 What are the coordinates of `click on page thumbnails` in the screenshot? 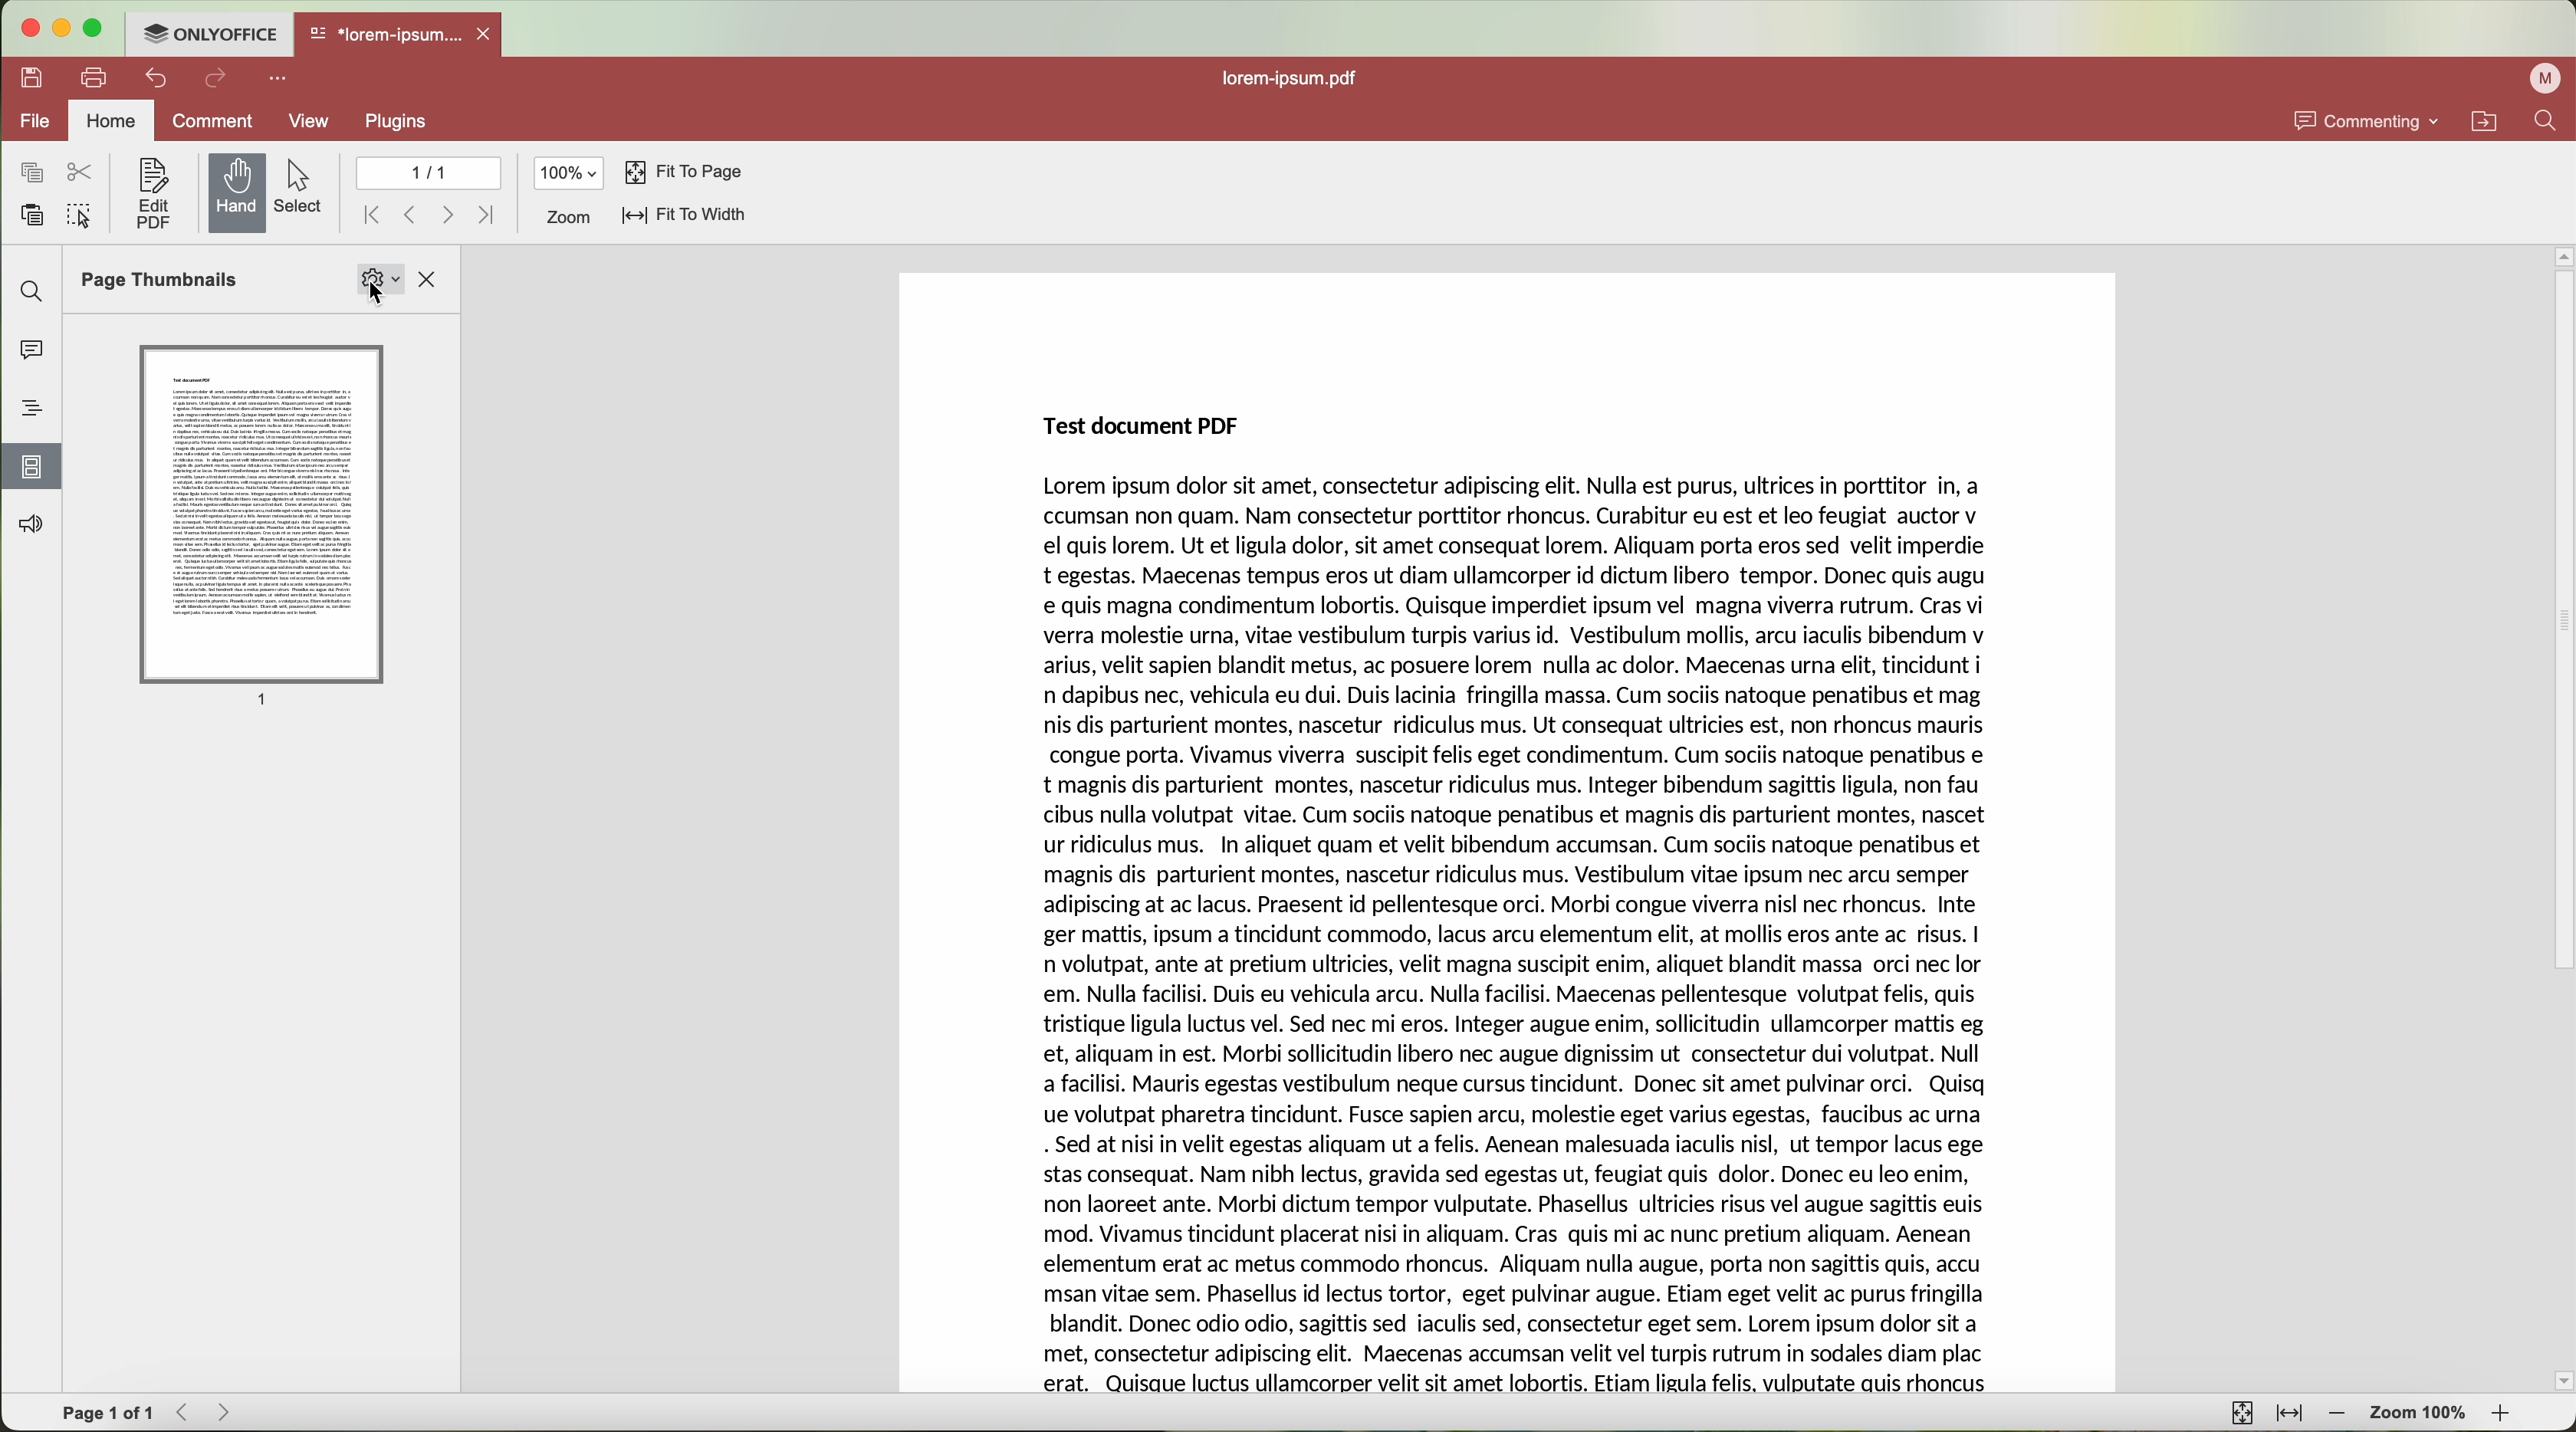 It's located at (32, 465).